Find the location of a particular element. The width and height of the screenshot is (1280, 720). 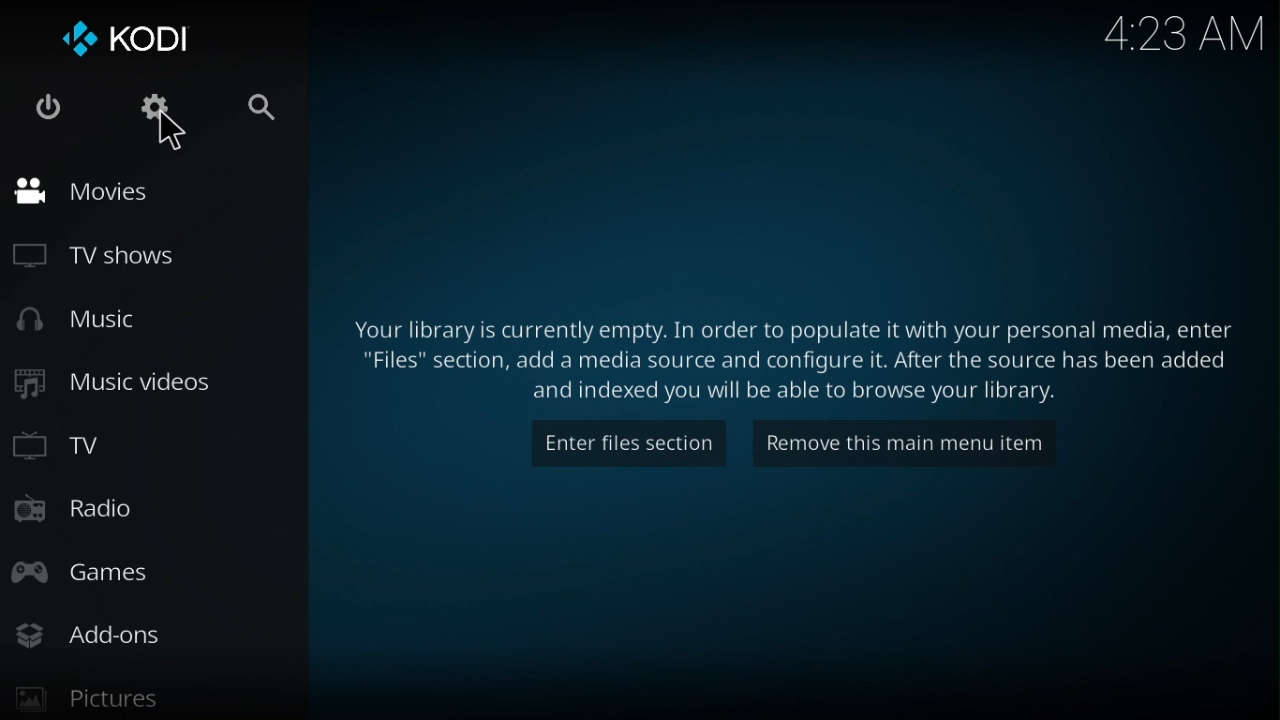

TV shows is located at coordinates (93, 253).